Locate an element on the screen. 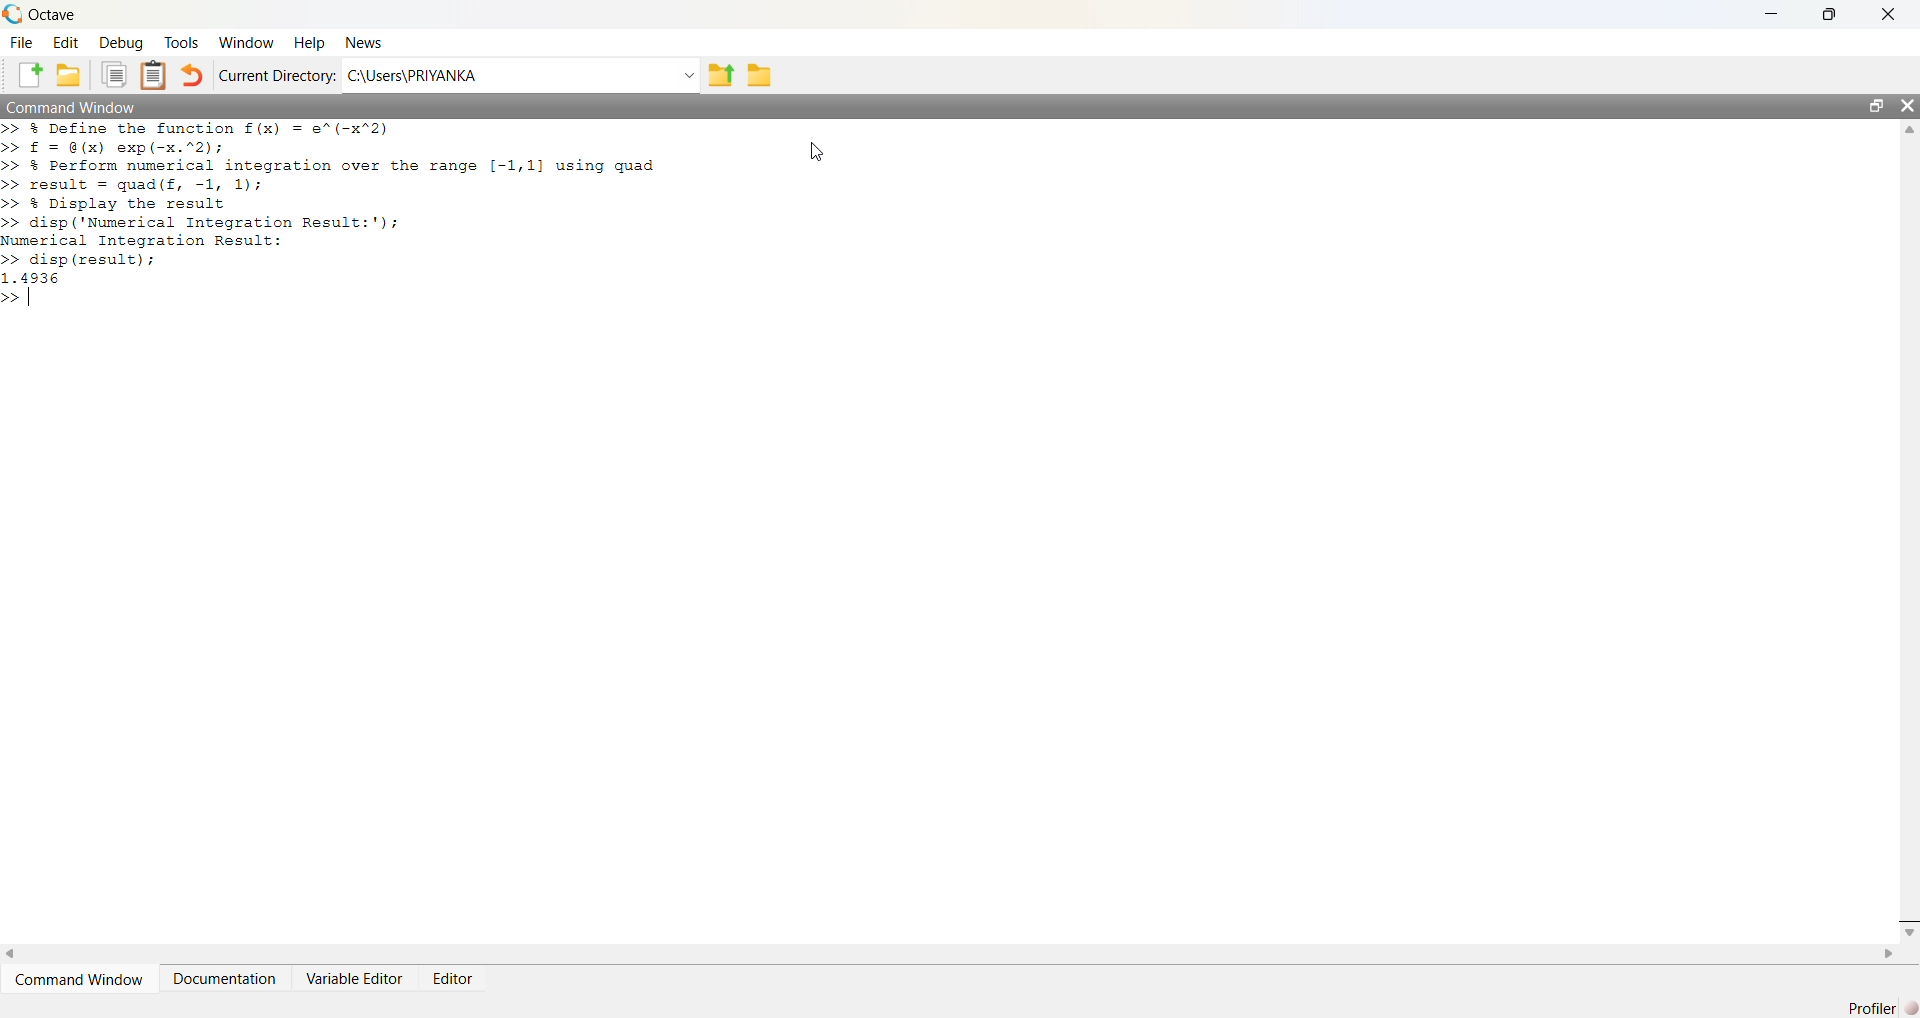 This screenshot has width=1920, height=1018. horizontal scroll bar is located at coordinates (951, 953).